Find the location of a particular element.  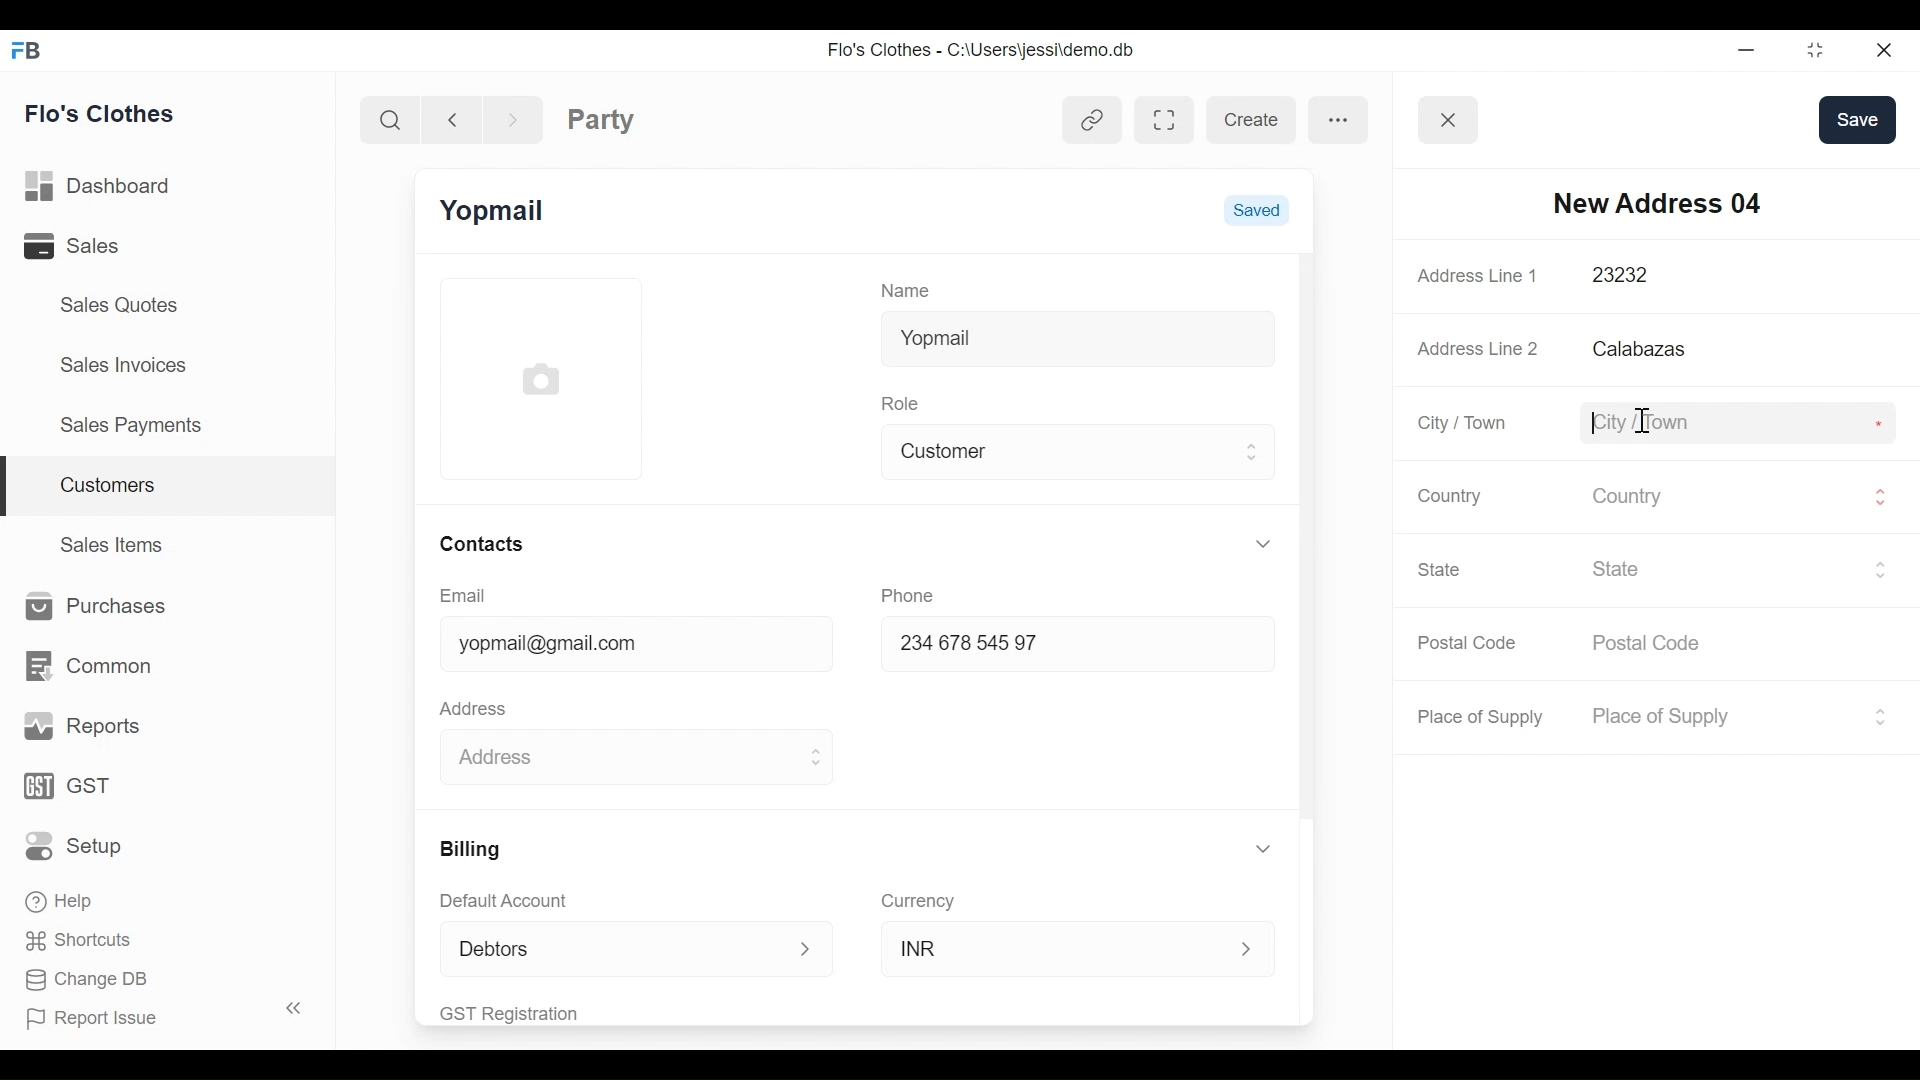

Expand is located at coordinates (1267, 849).